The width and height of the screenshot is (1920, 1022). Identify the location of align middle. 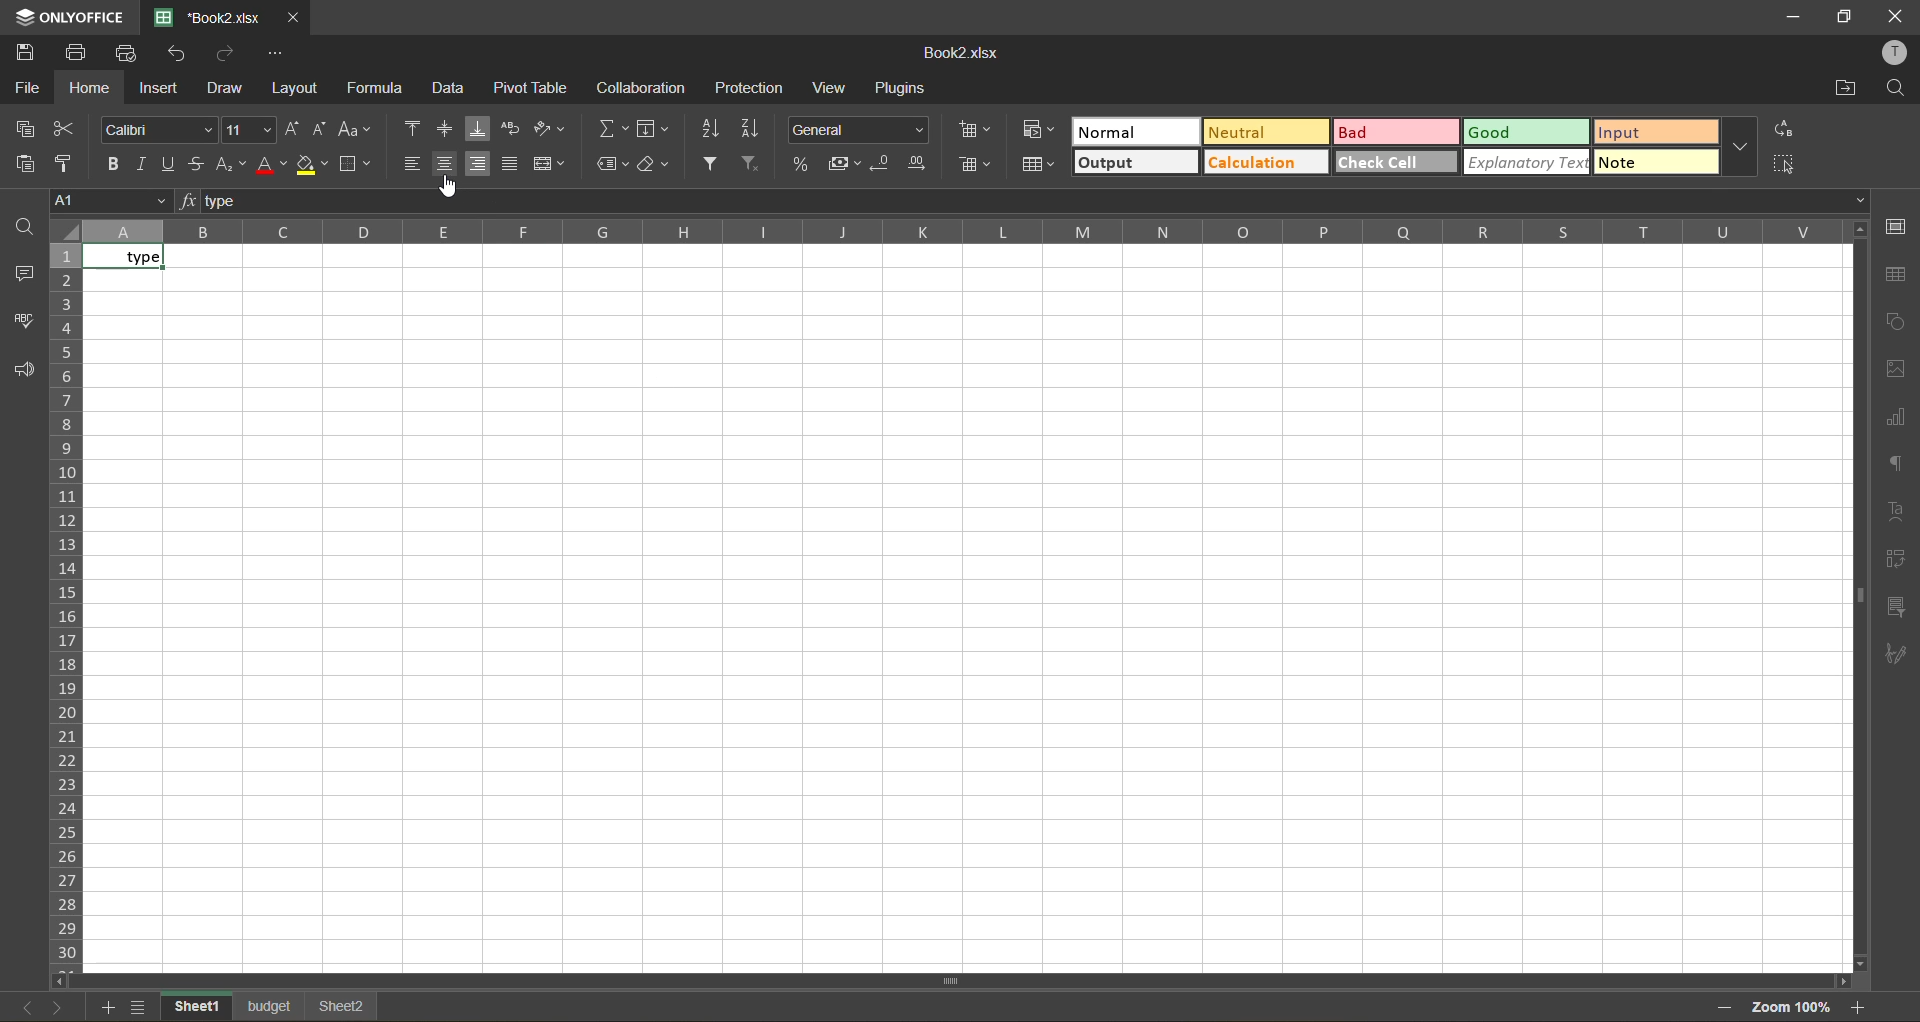
(447, 128).